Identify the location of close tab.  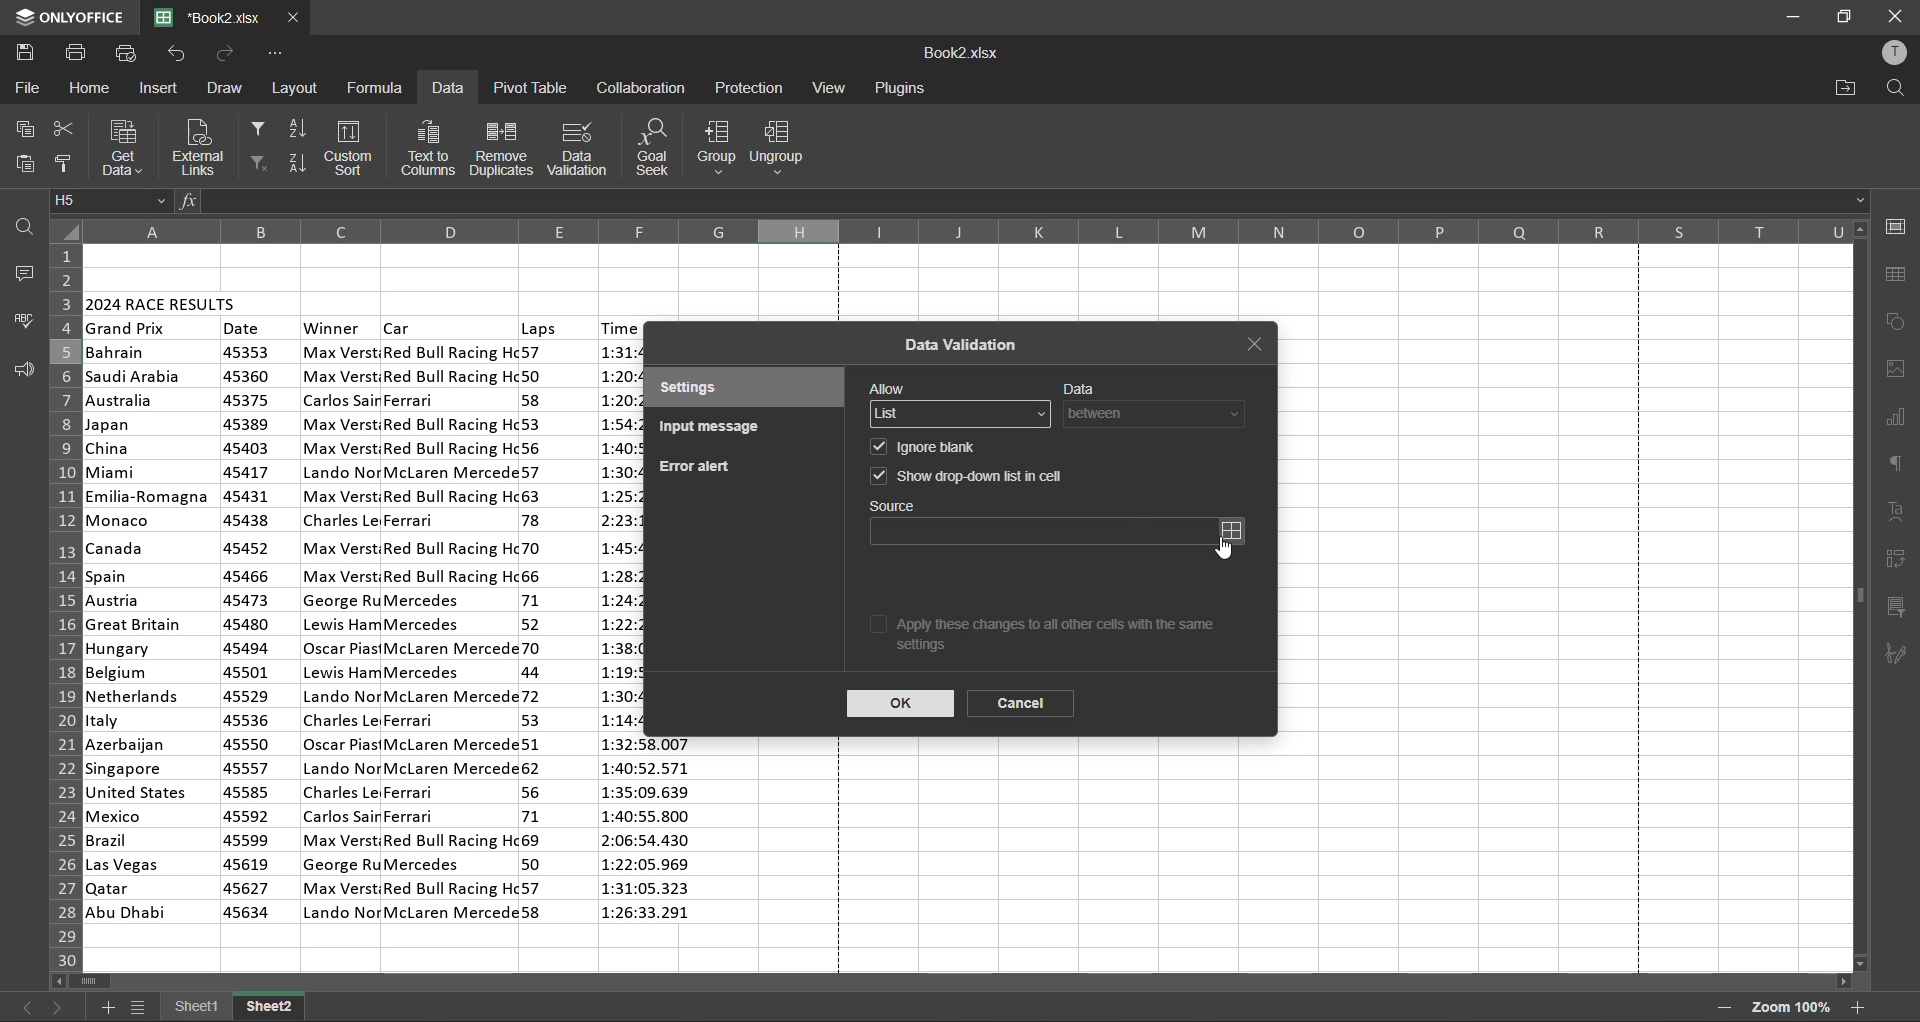
(1260, 346).